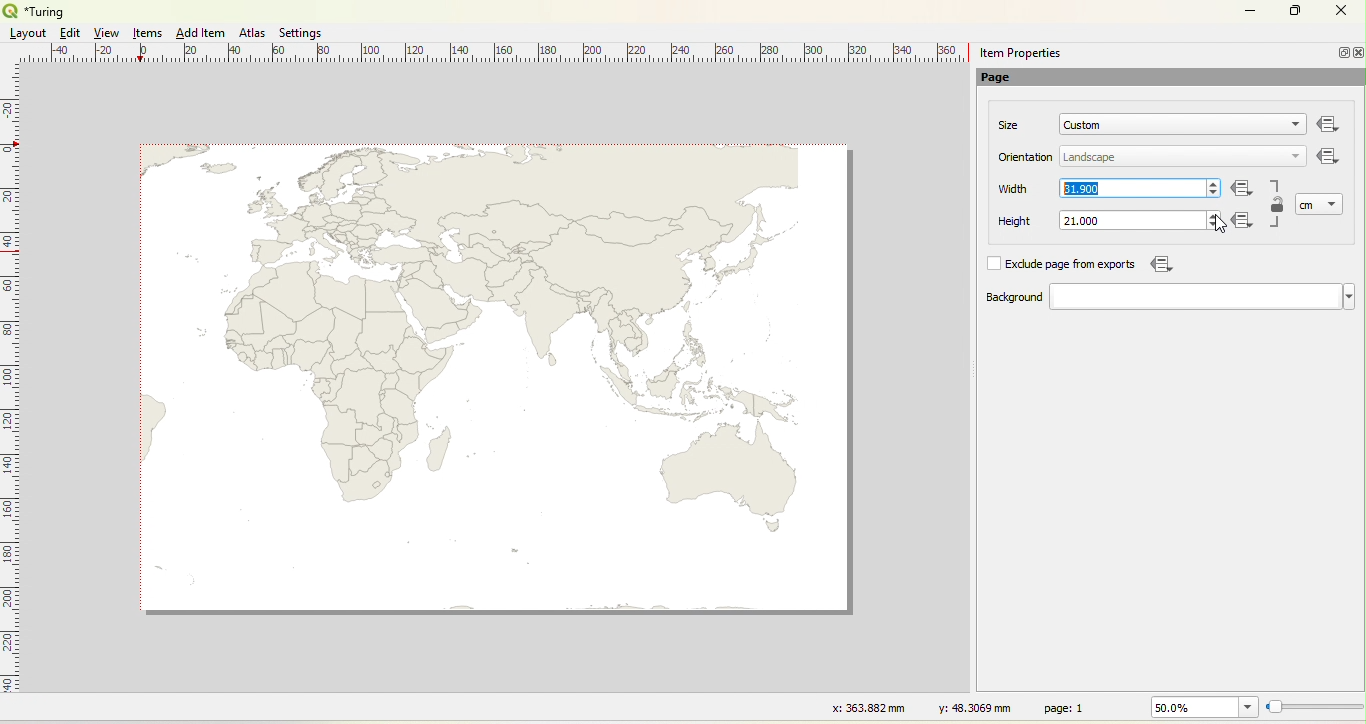 This screenshot has width=1366, height=724. What do you see at coordinates (1211, 226) in the screenshot?
I see `decrease` at bounding box center [1211, 226].